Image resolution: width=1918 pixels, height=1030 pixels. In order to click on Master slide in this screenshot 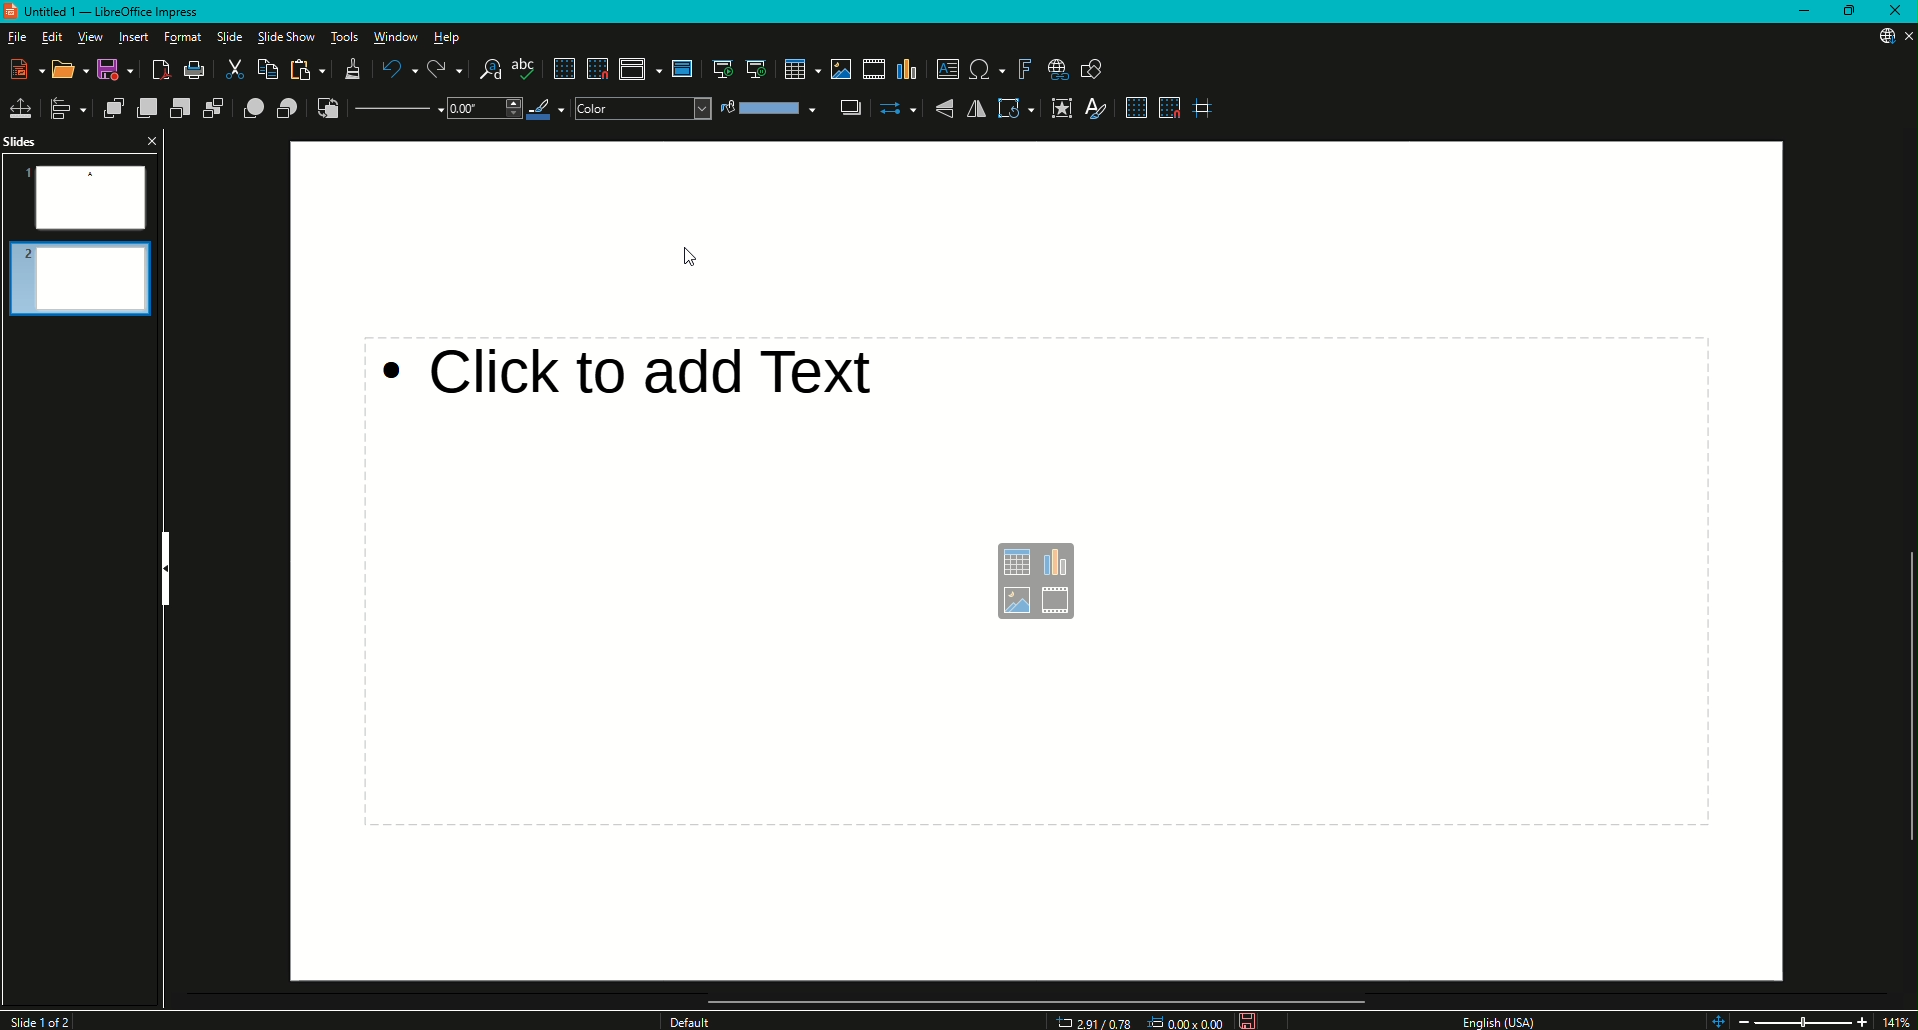, I will do `click(686, 69)`.